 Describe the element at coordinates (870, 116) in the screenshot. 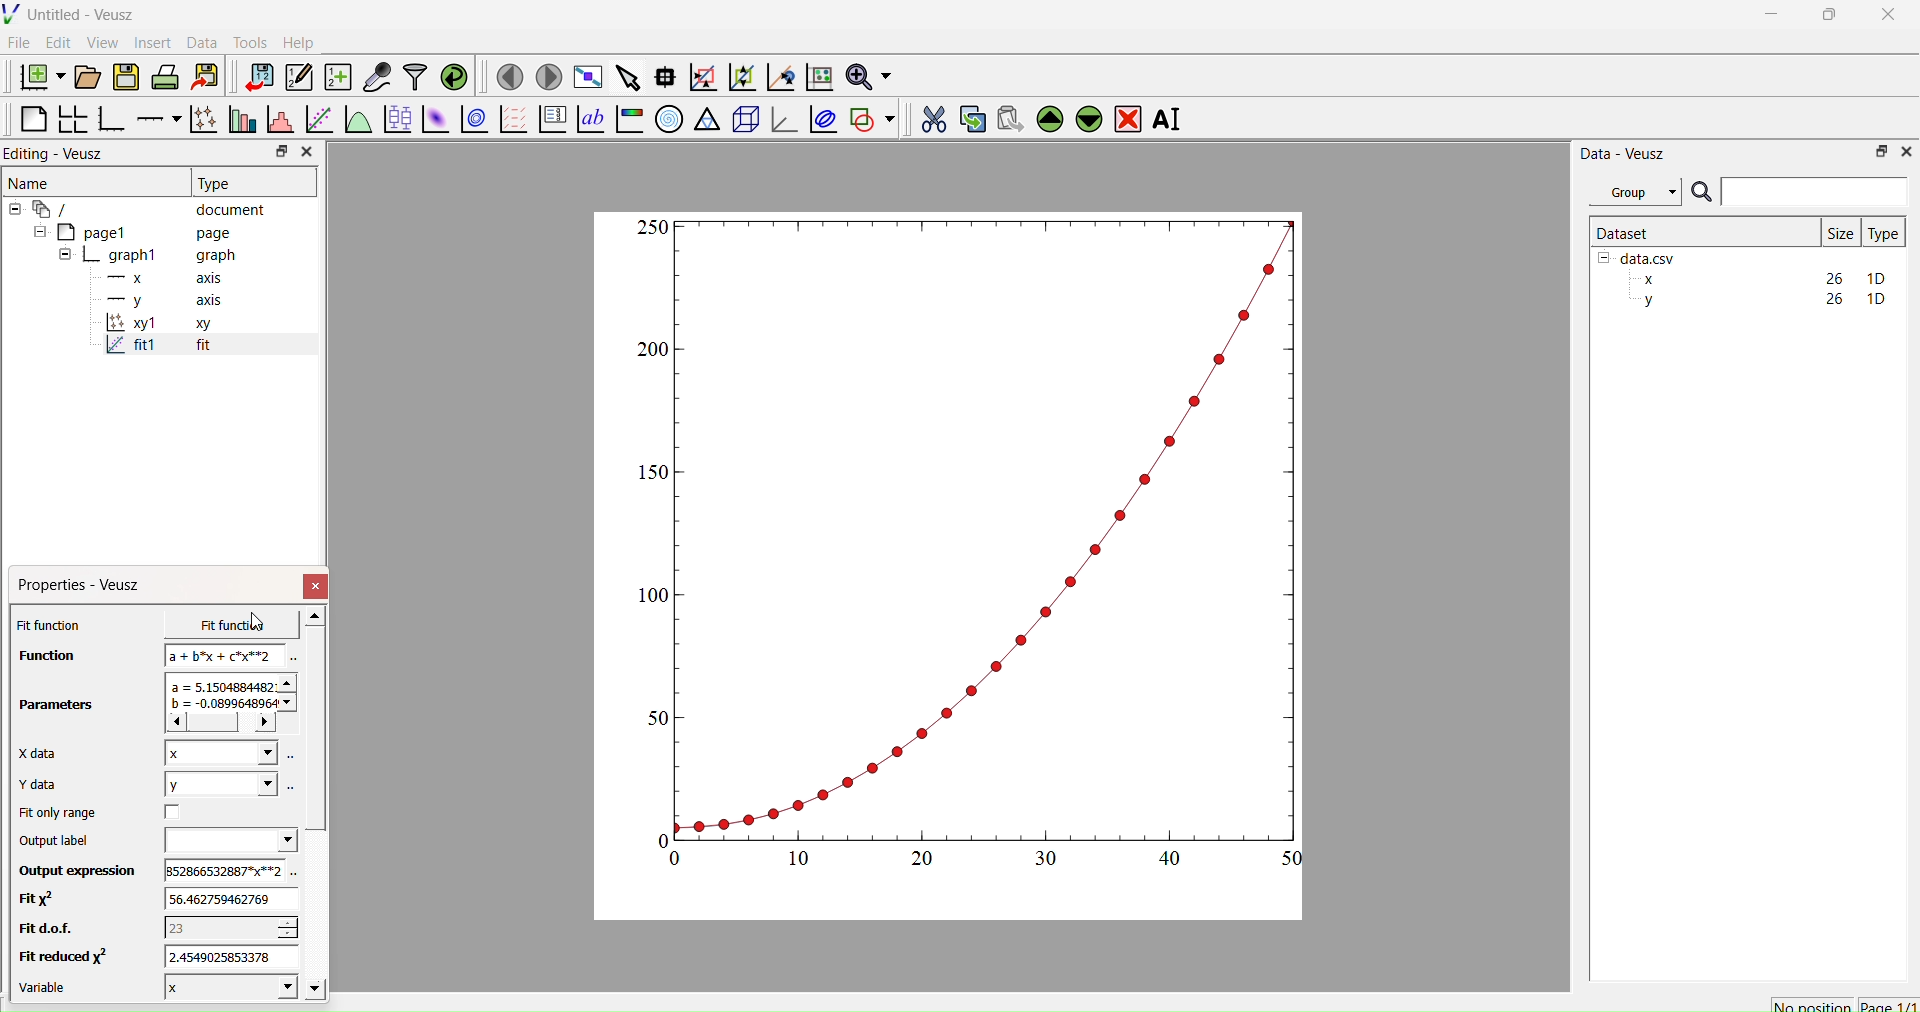

I see `Add Shape` at that location.